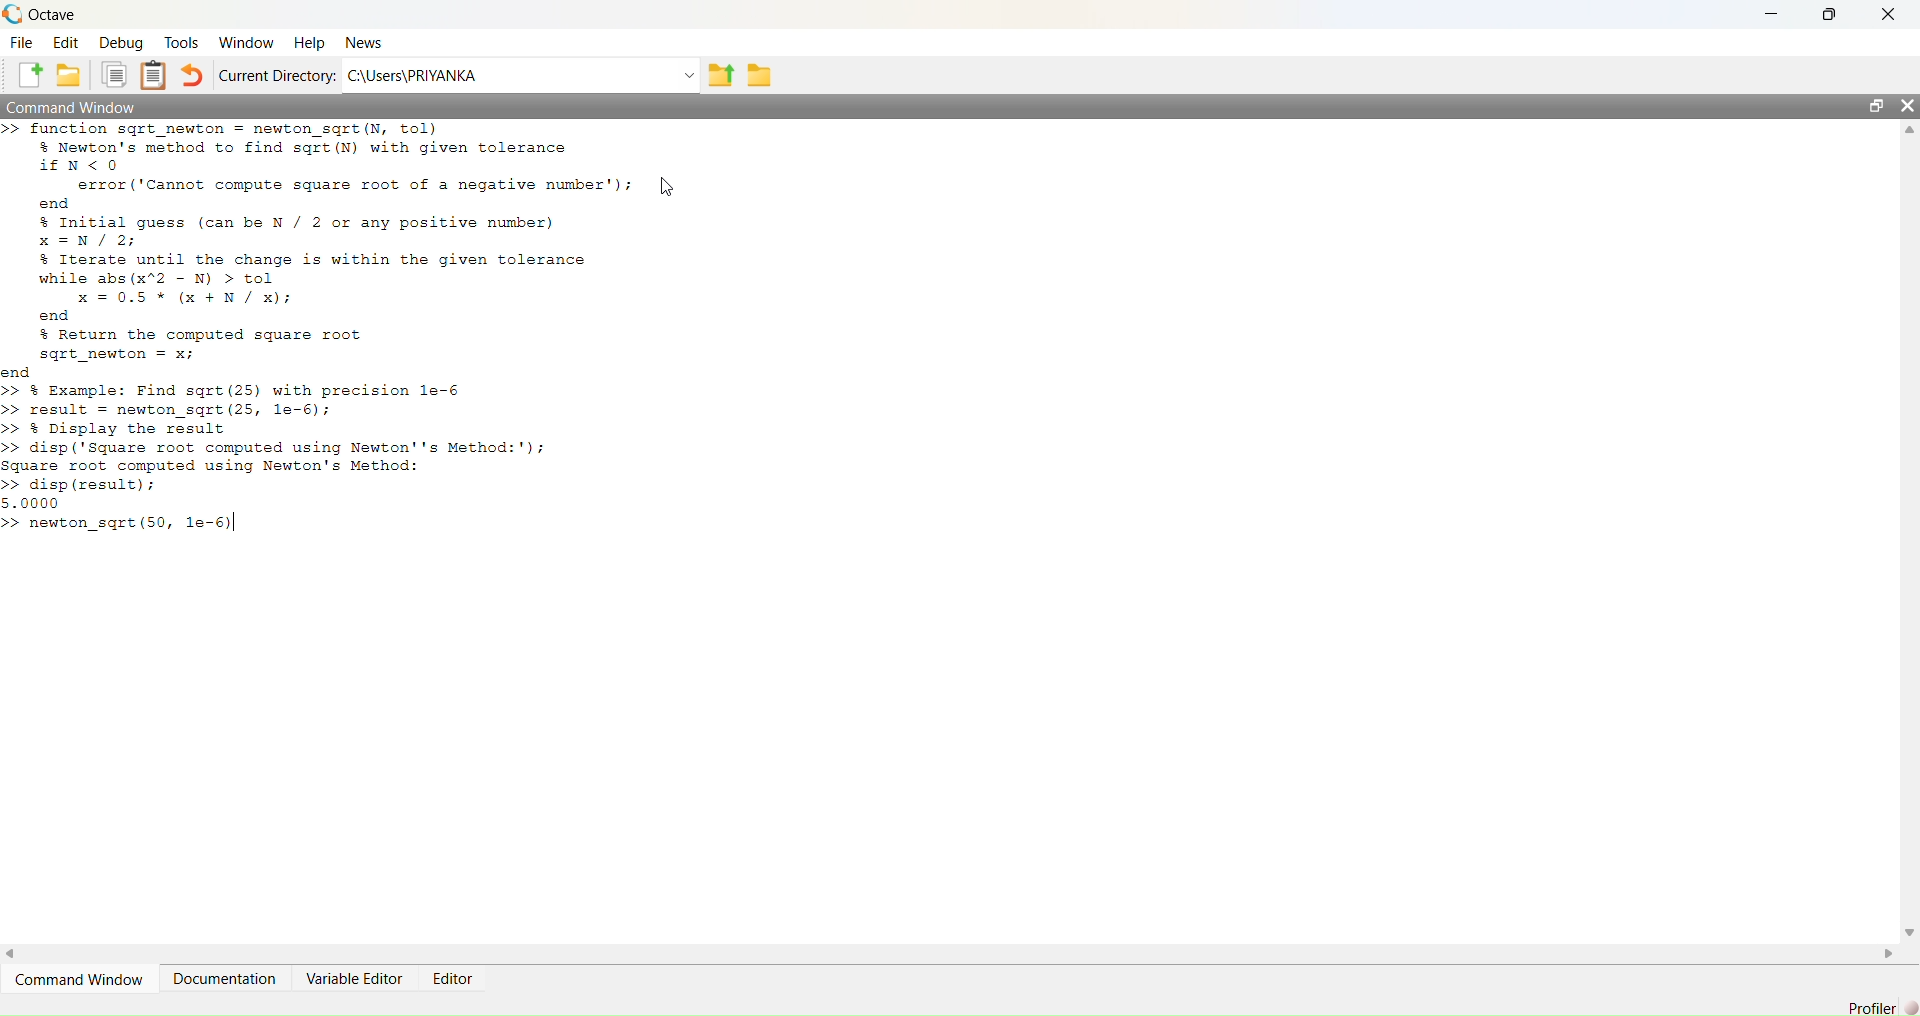  What do you see at coordinates (508, 75) in the screenshot?
I see `C:/Users?PRIYANKA` at bounding box center [508, 75].